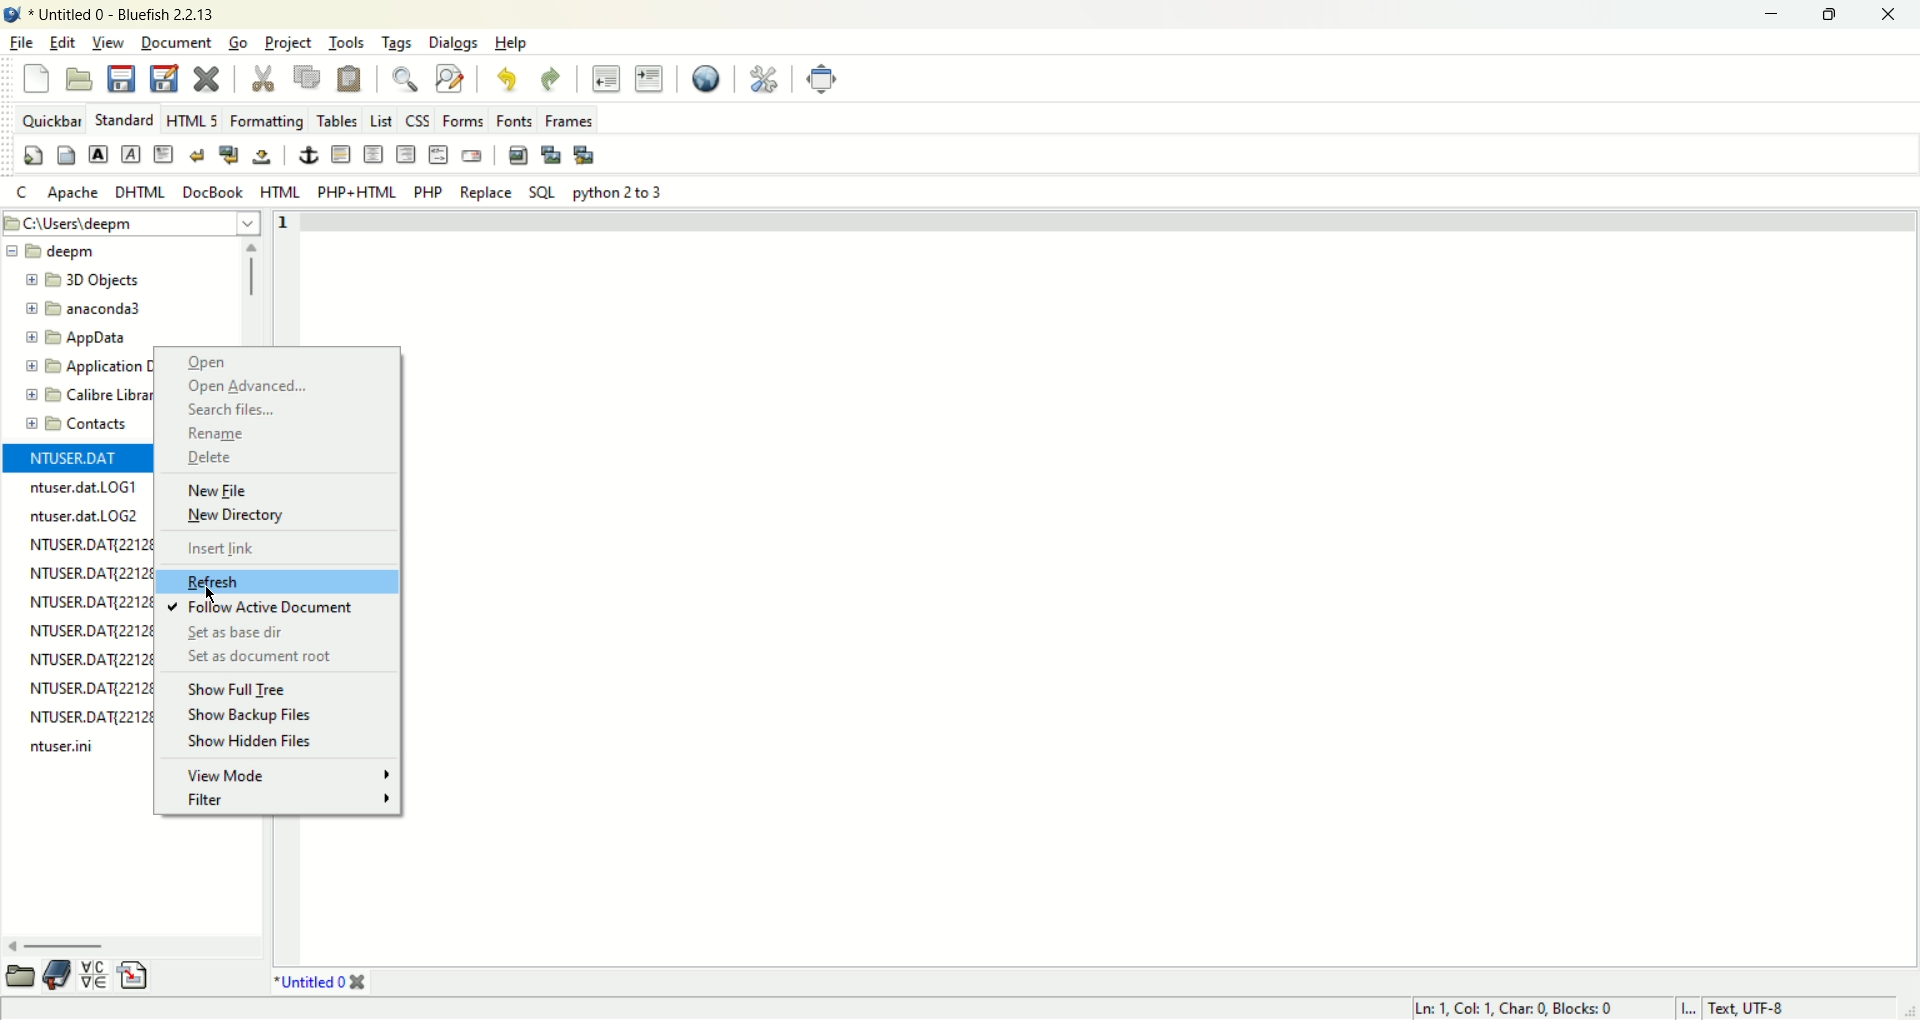 The image size is (1920, 1020). I want to click on close, so click(1891, 13).